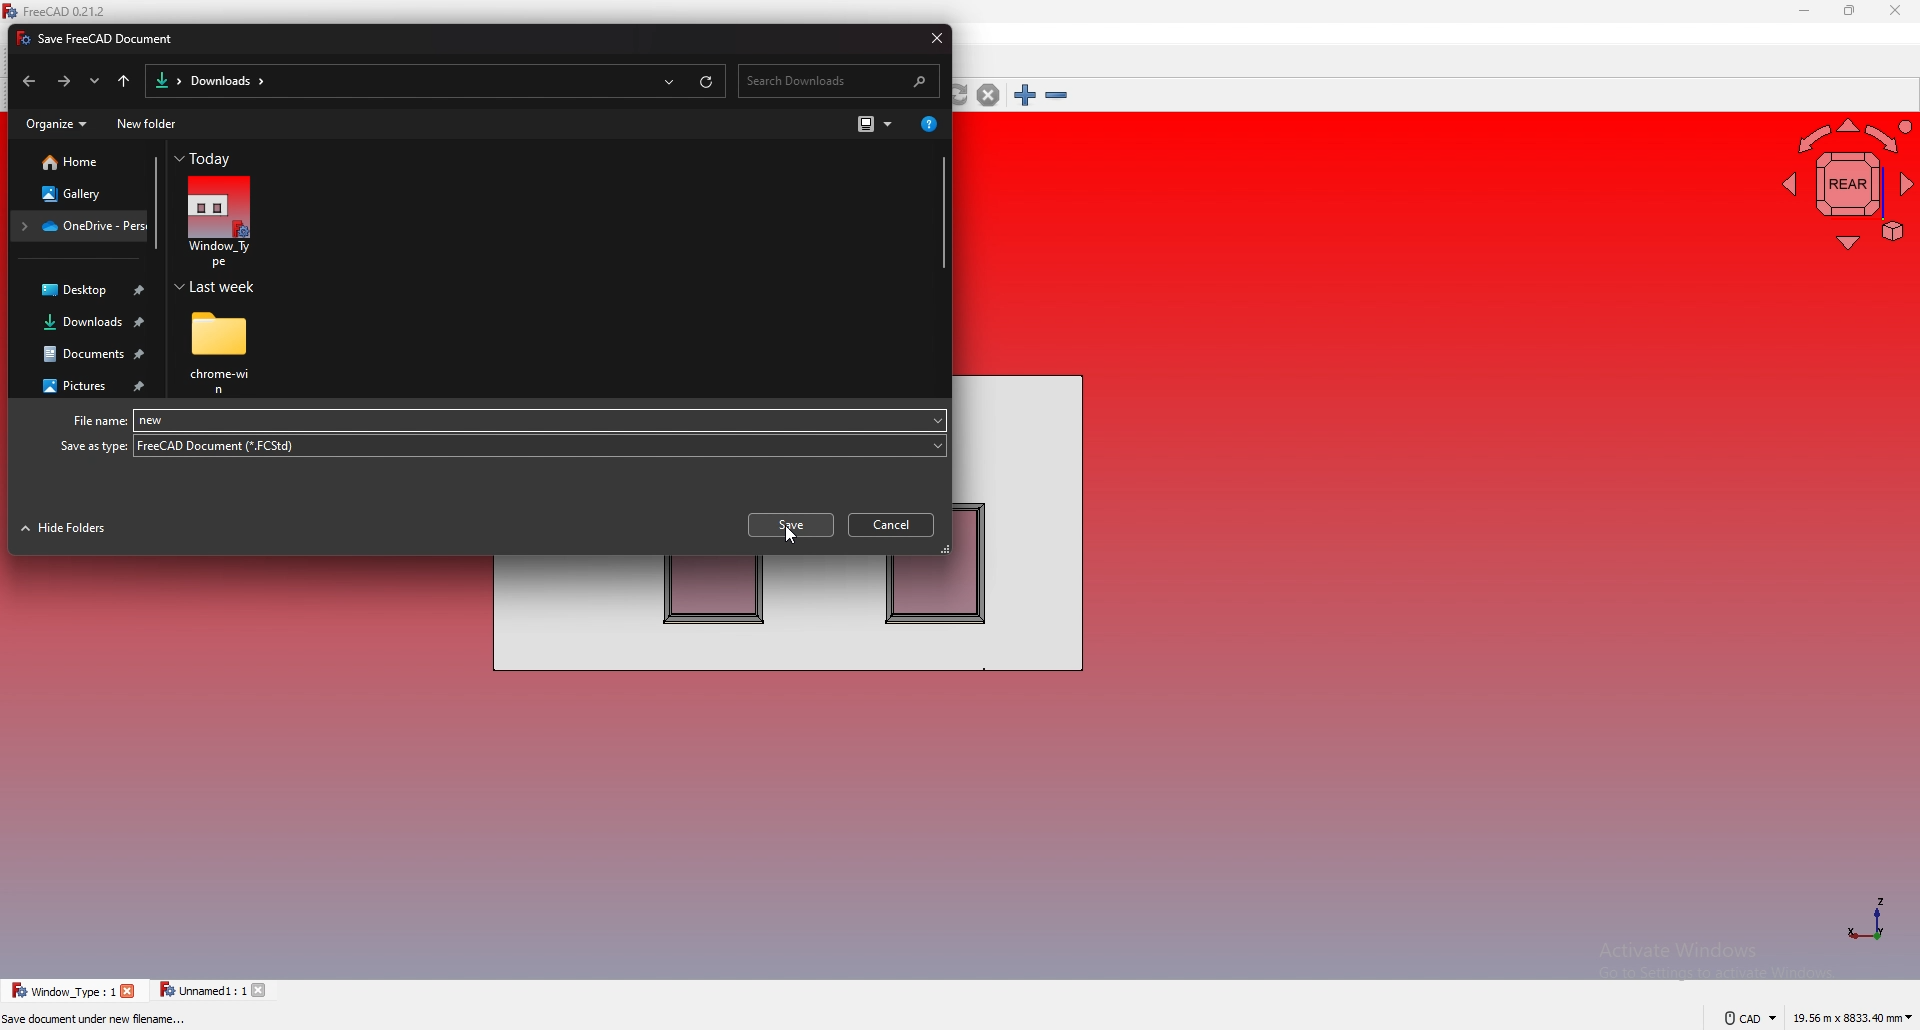 The image size is (1920, 1030). Describe the element at coordinates (263, 990) in the screenshot. I see `close` at that location.